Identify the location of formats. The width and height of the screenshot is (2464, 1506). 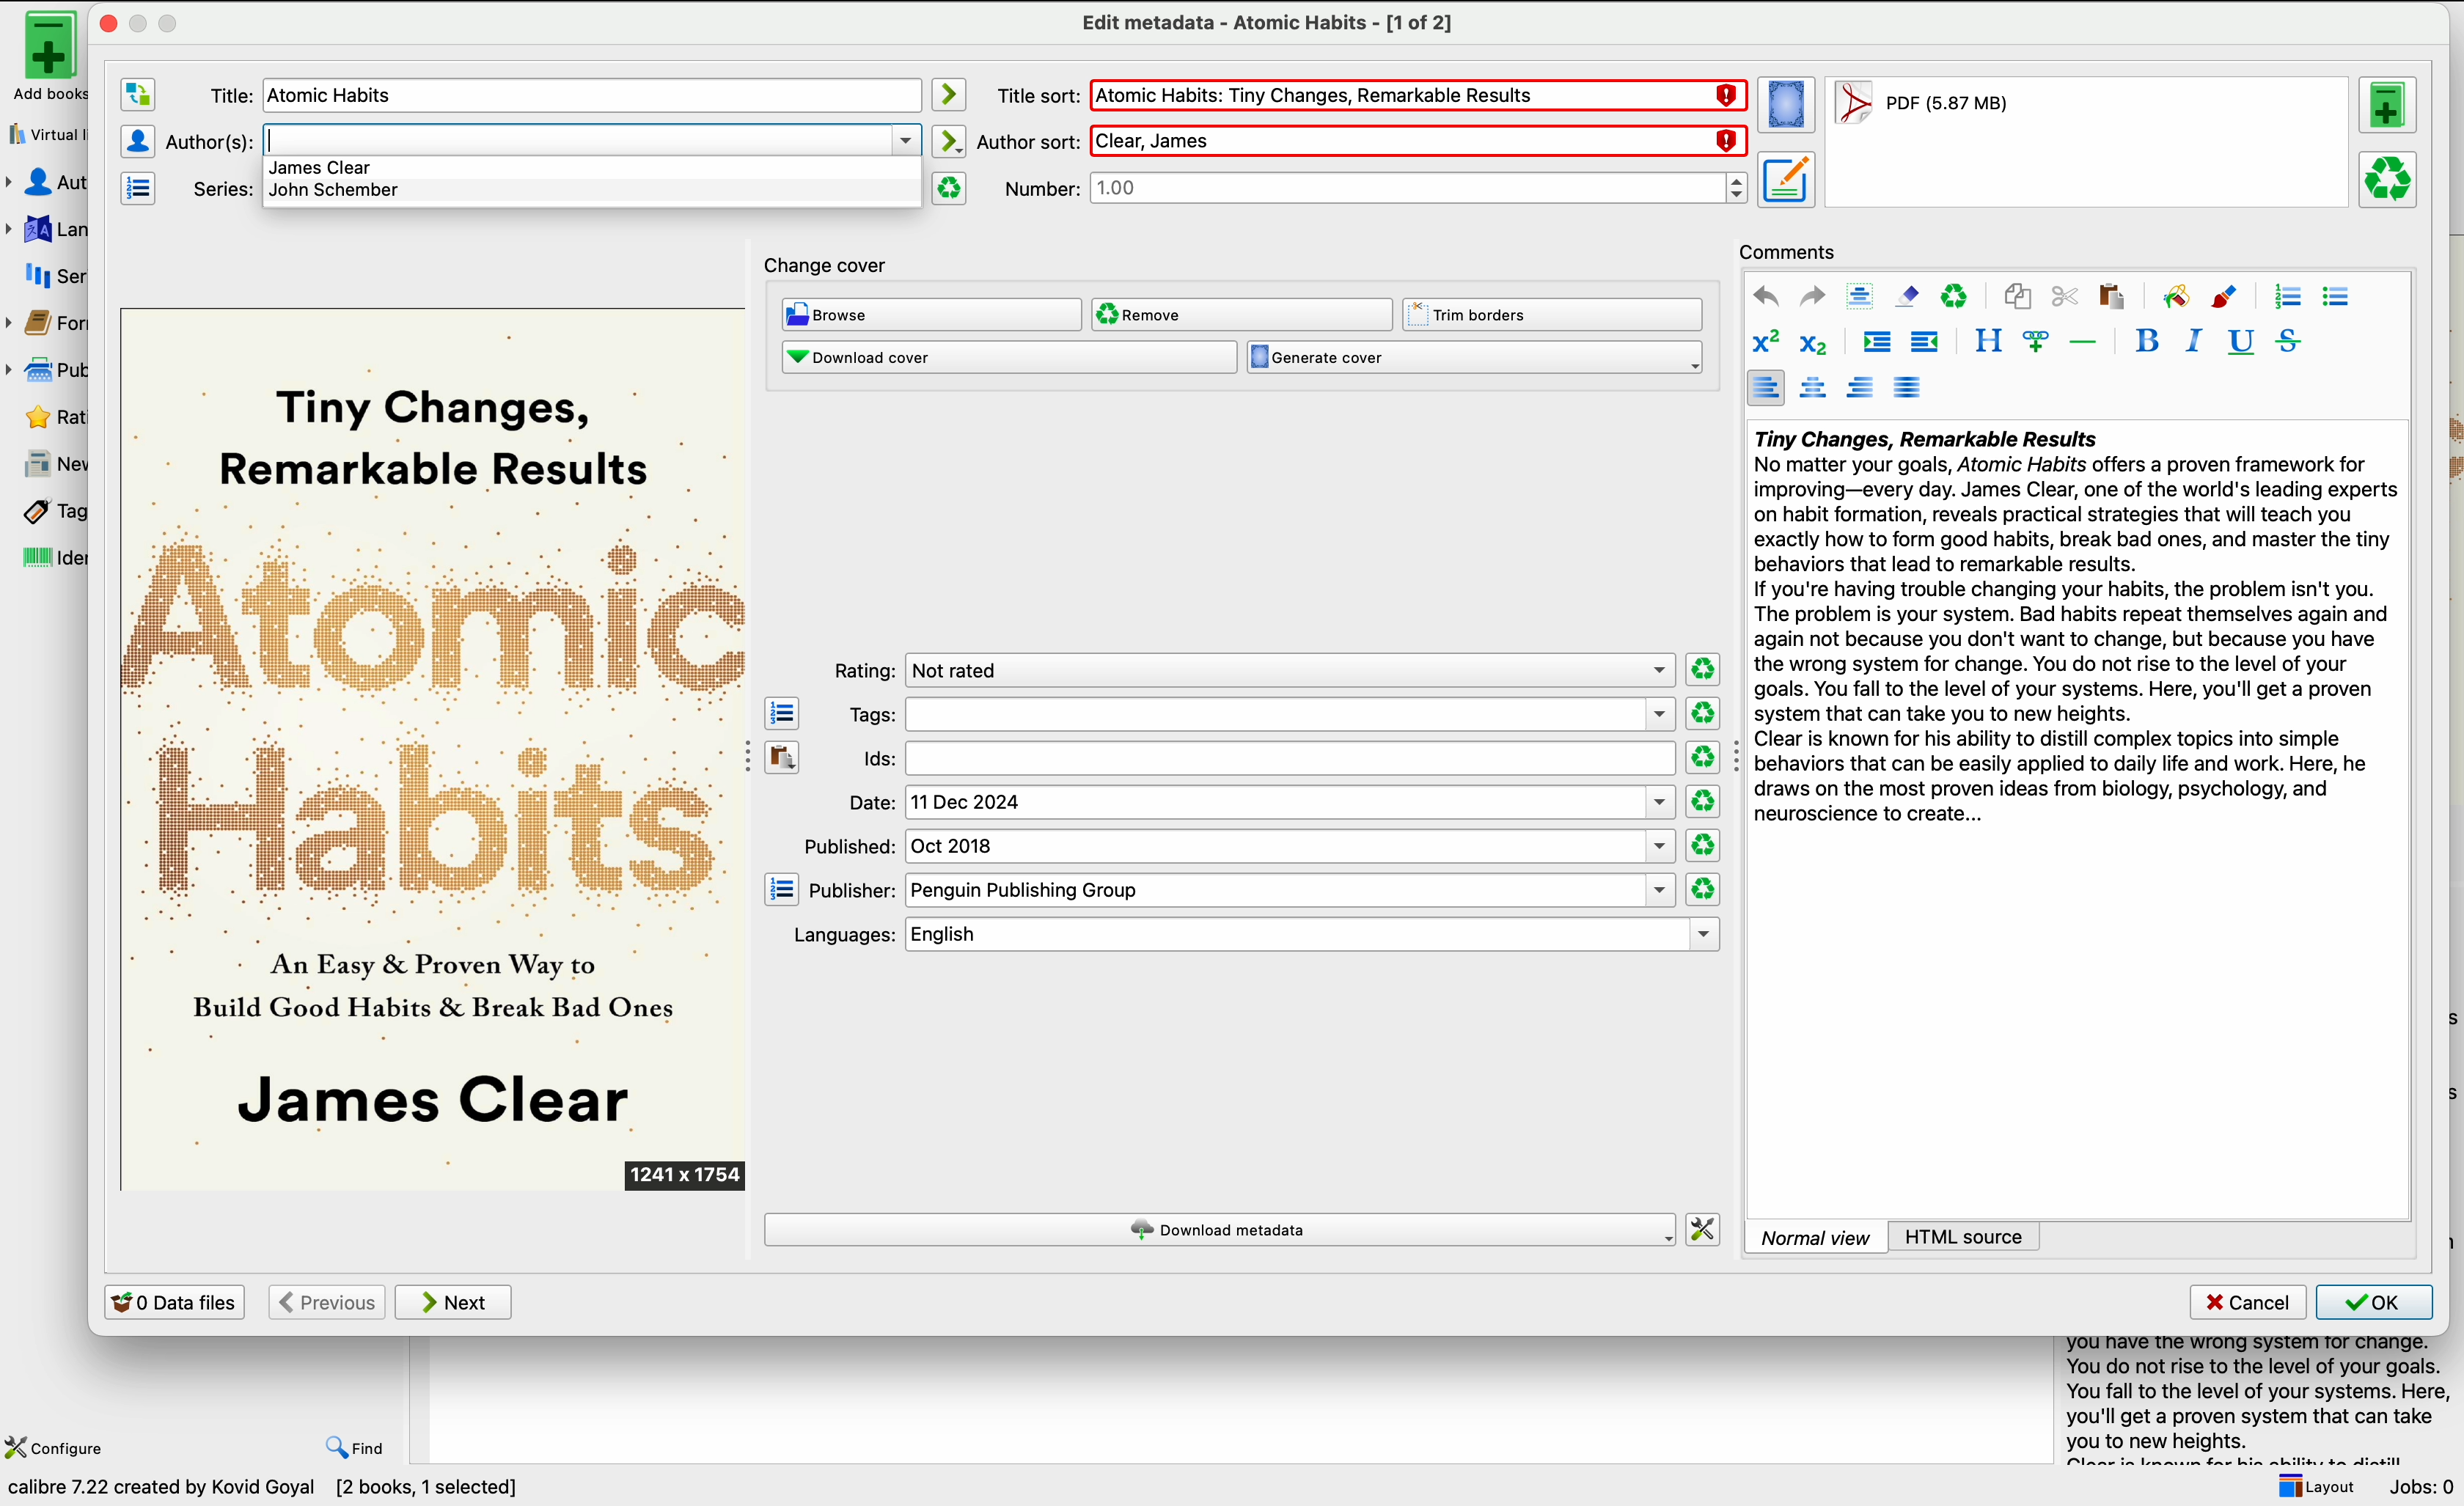
(49, 327).